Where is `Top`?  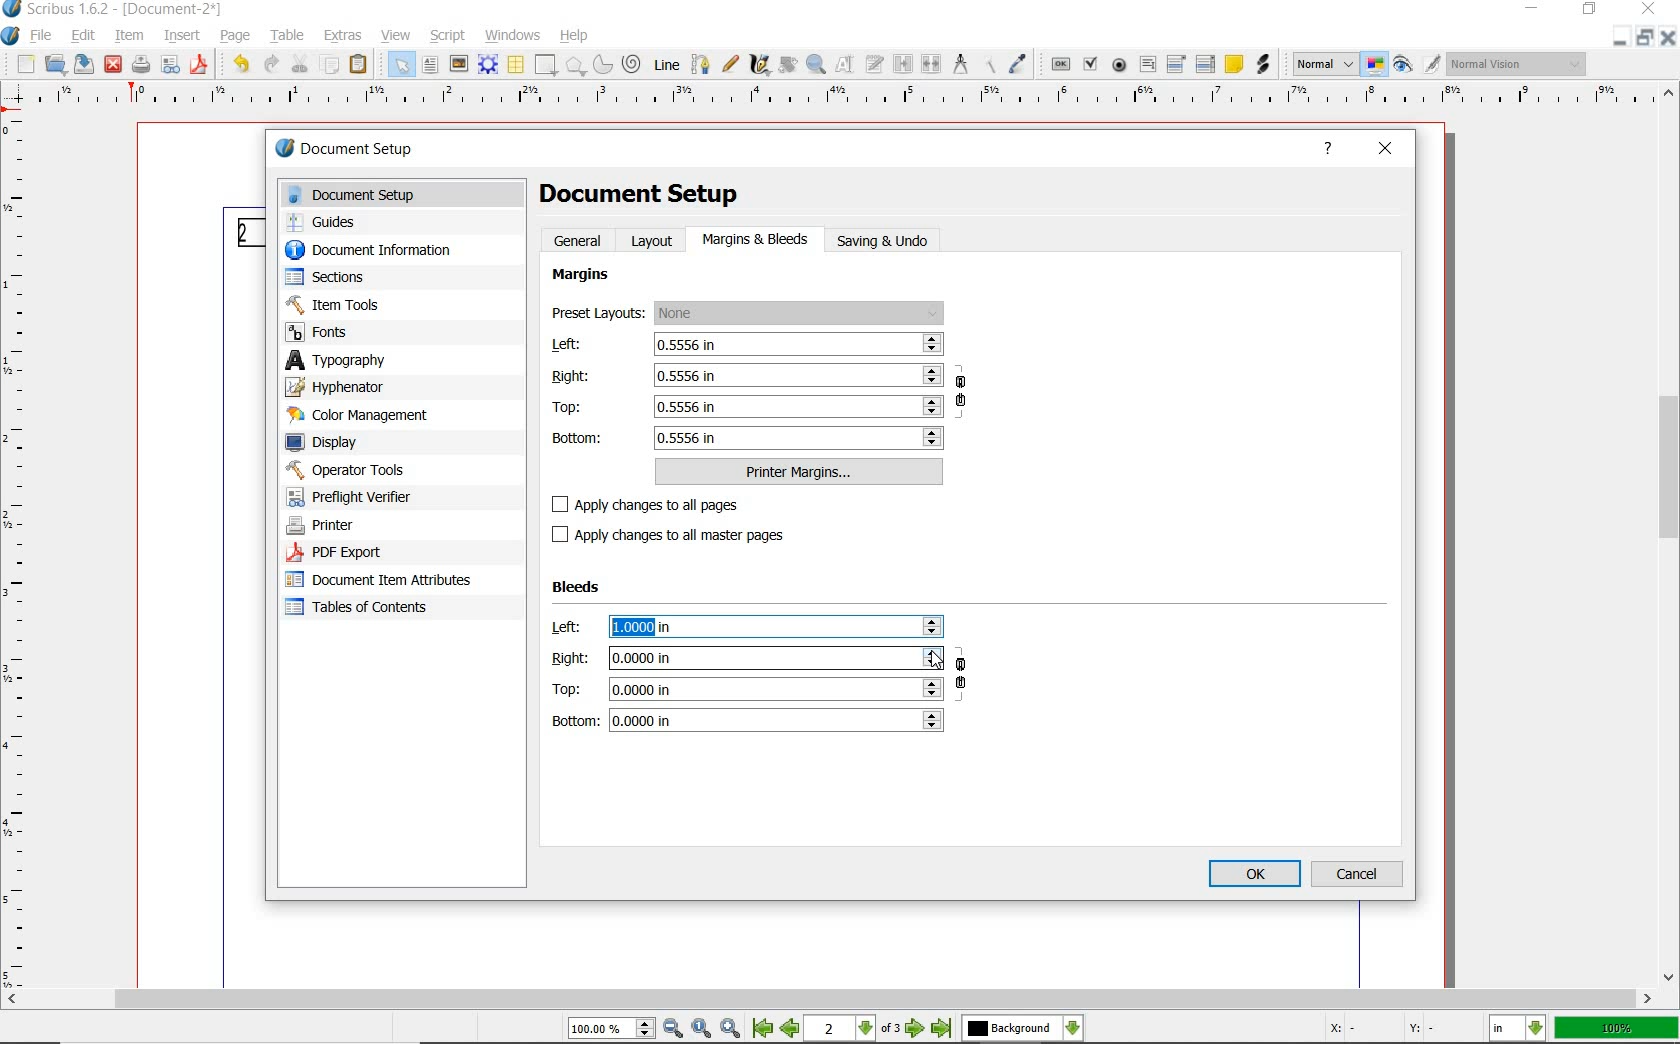 Top is located at coordinates (747, 688).